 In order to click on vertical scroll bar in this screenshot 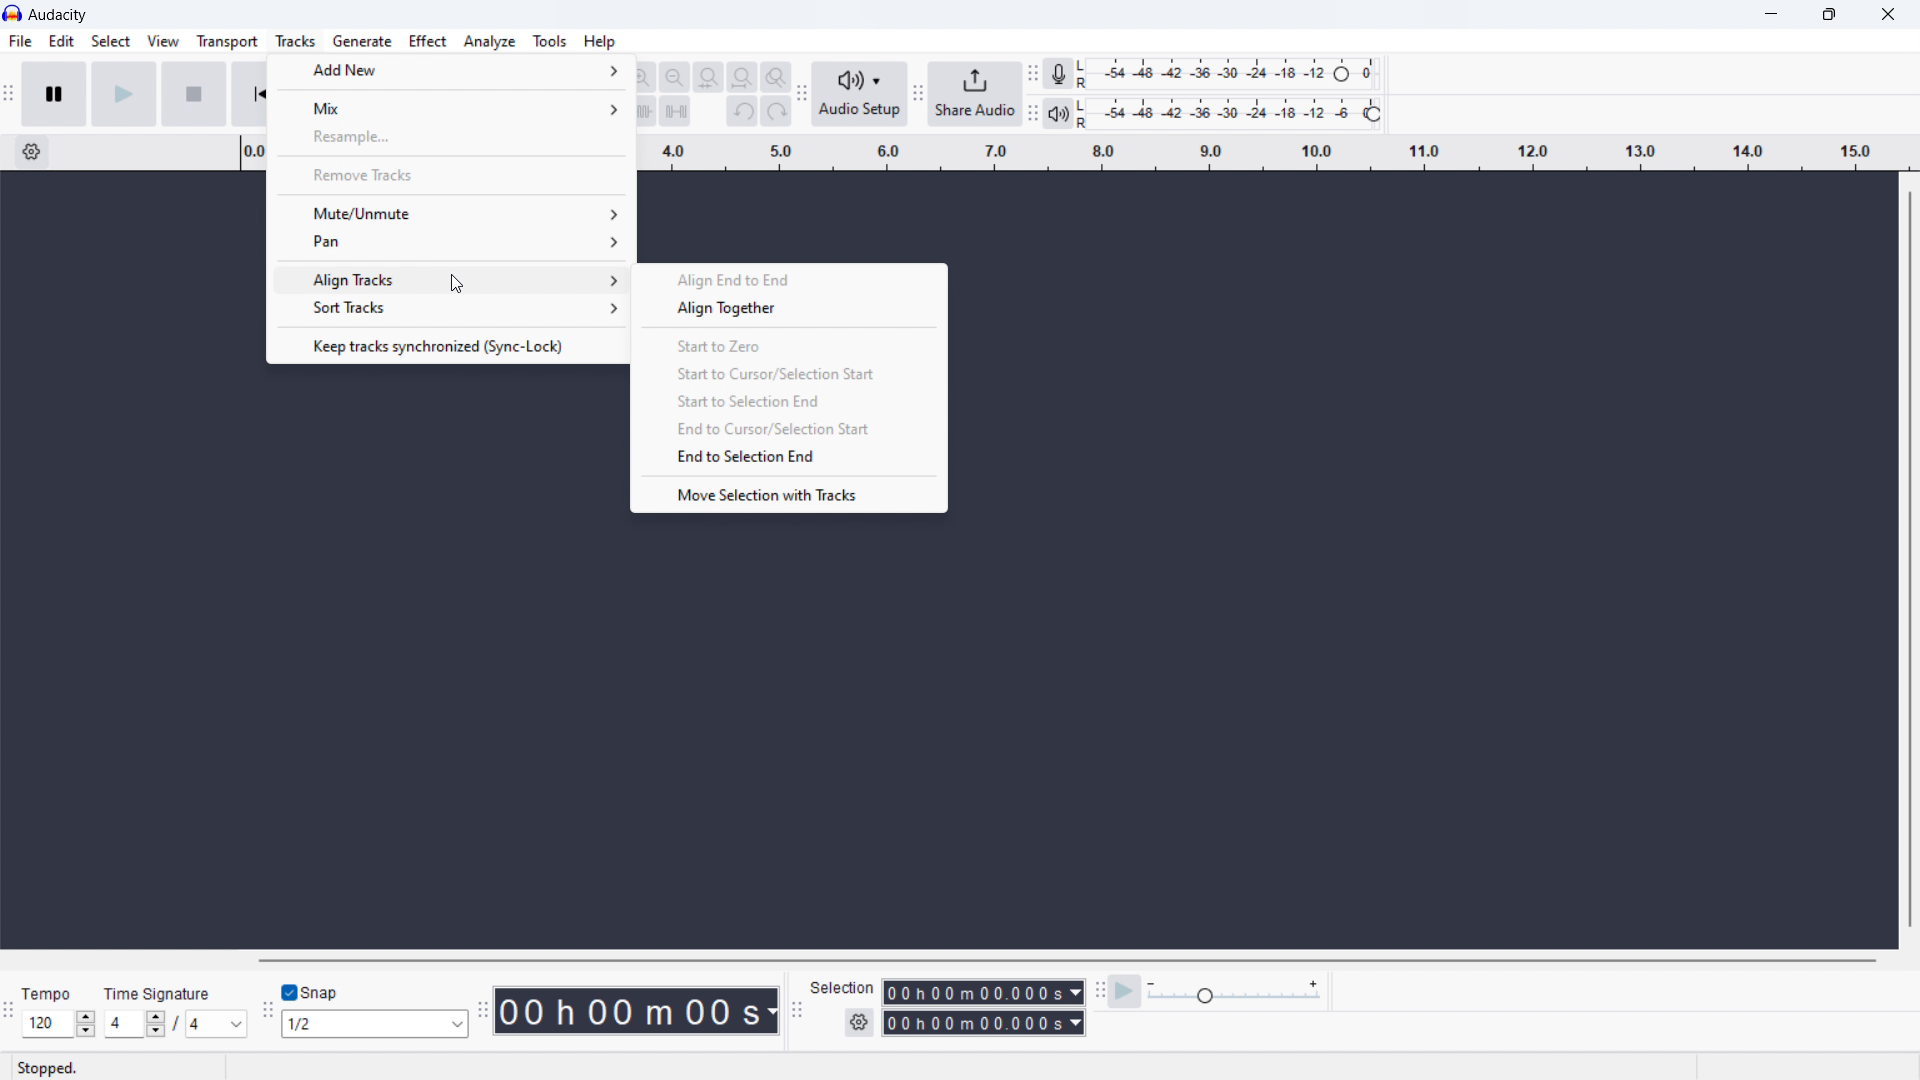, I will do `click(1904, 558)`.